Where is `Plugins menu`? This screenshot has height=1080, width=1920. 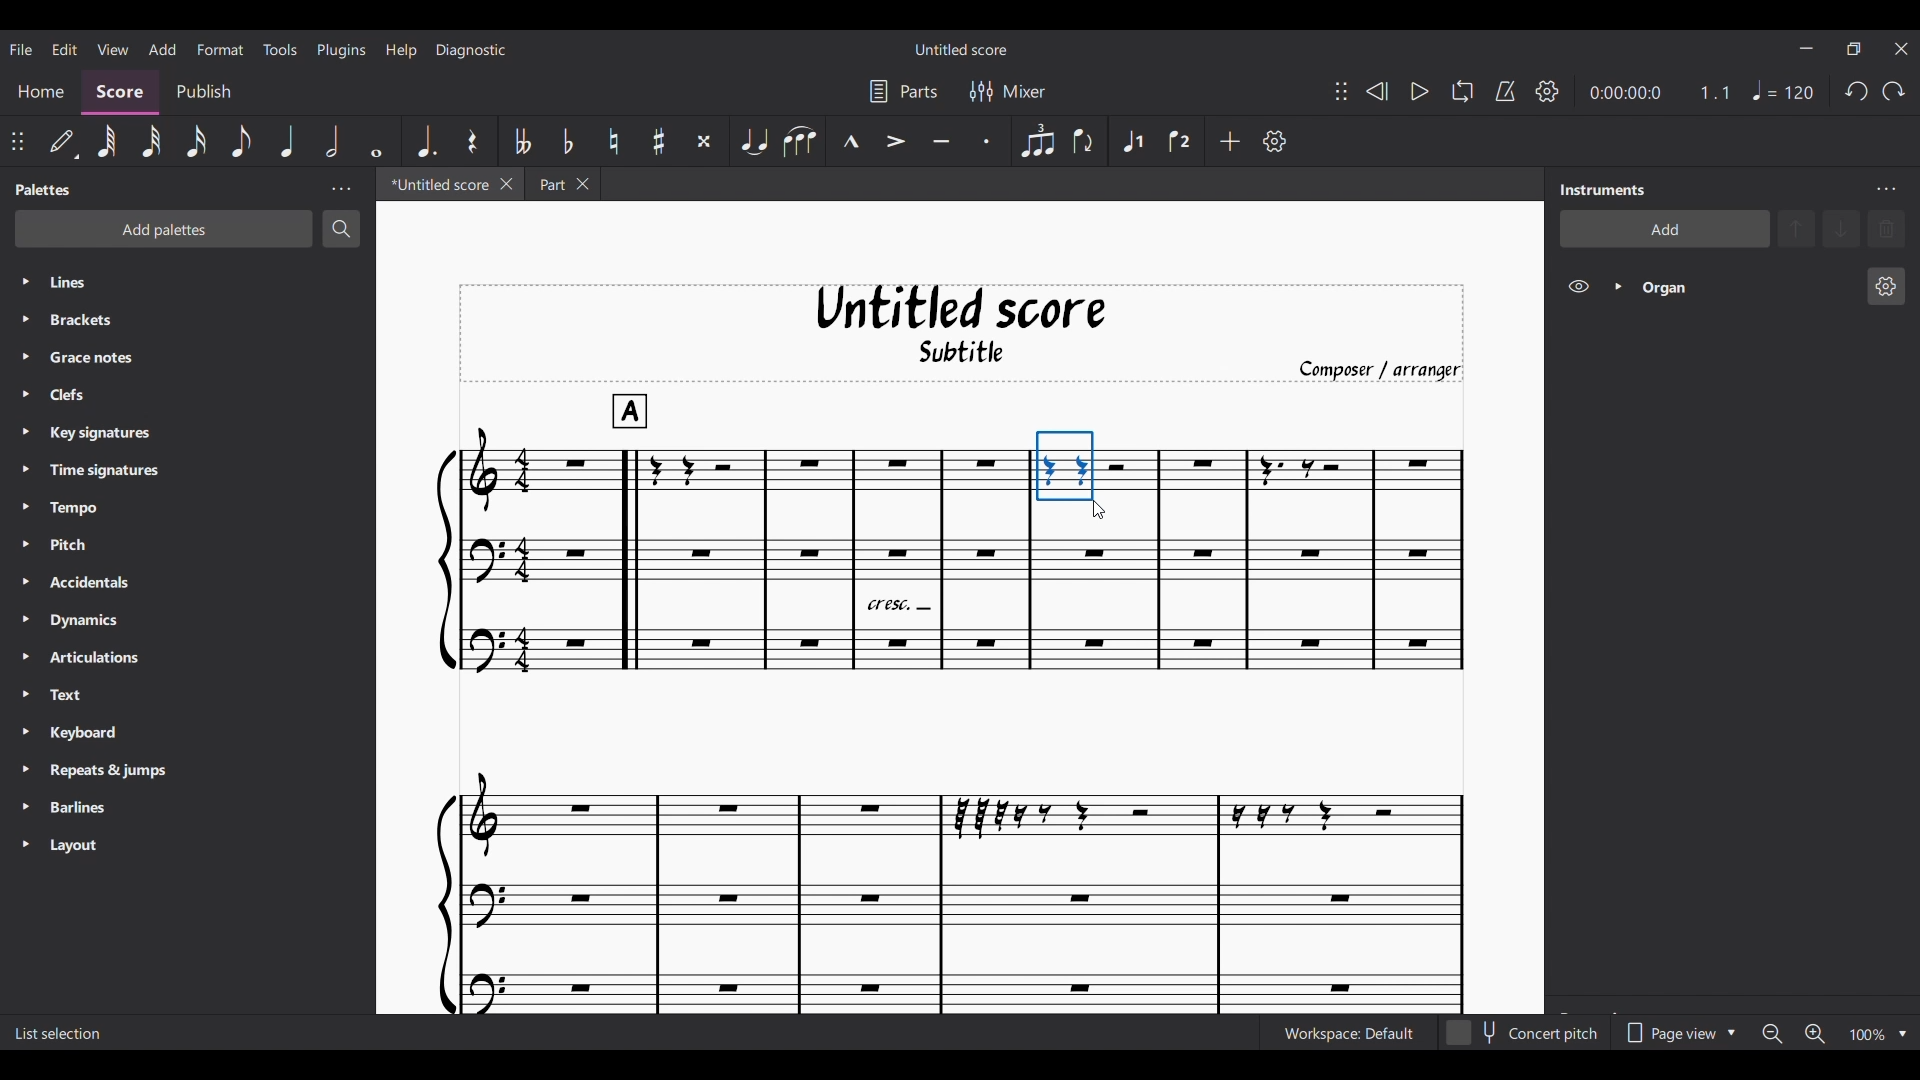 Plugins menu is located at coordinates (342, 48).